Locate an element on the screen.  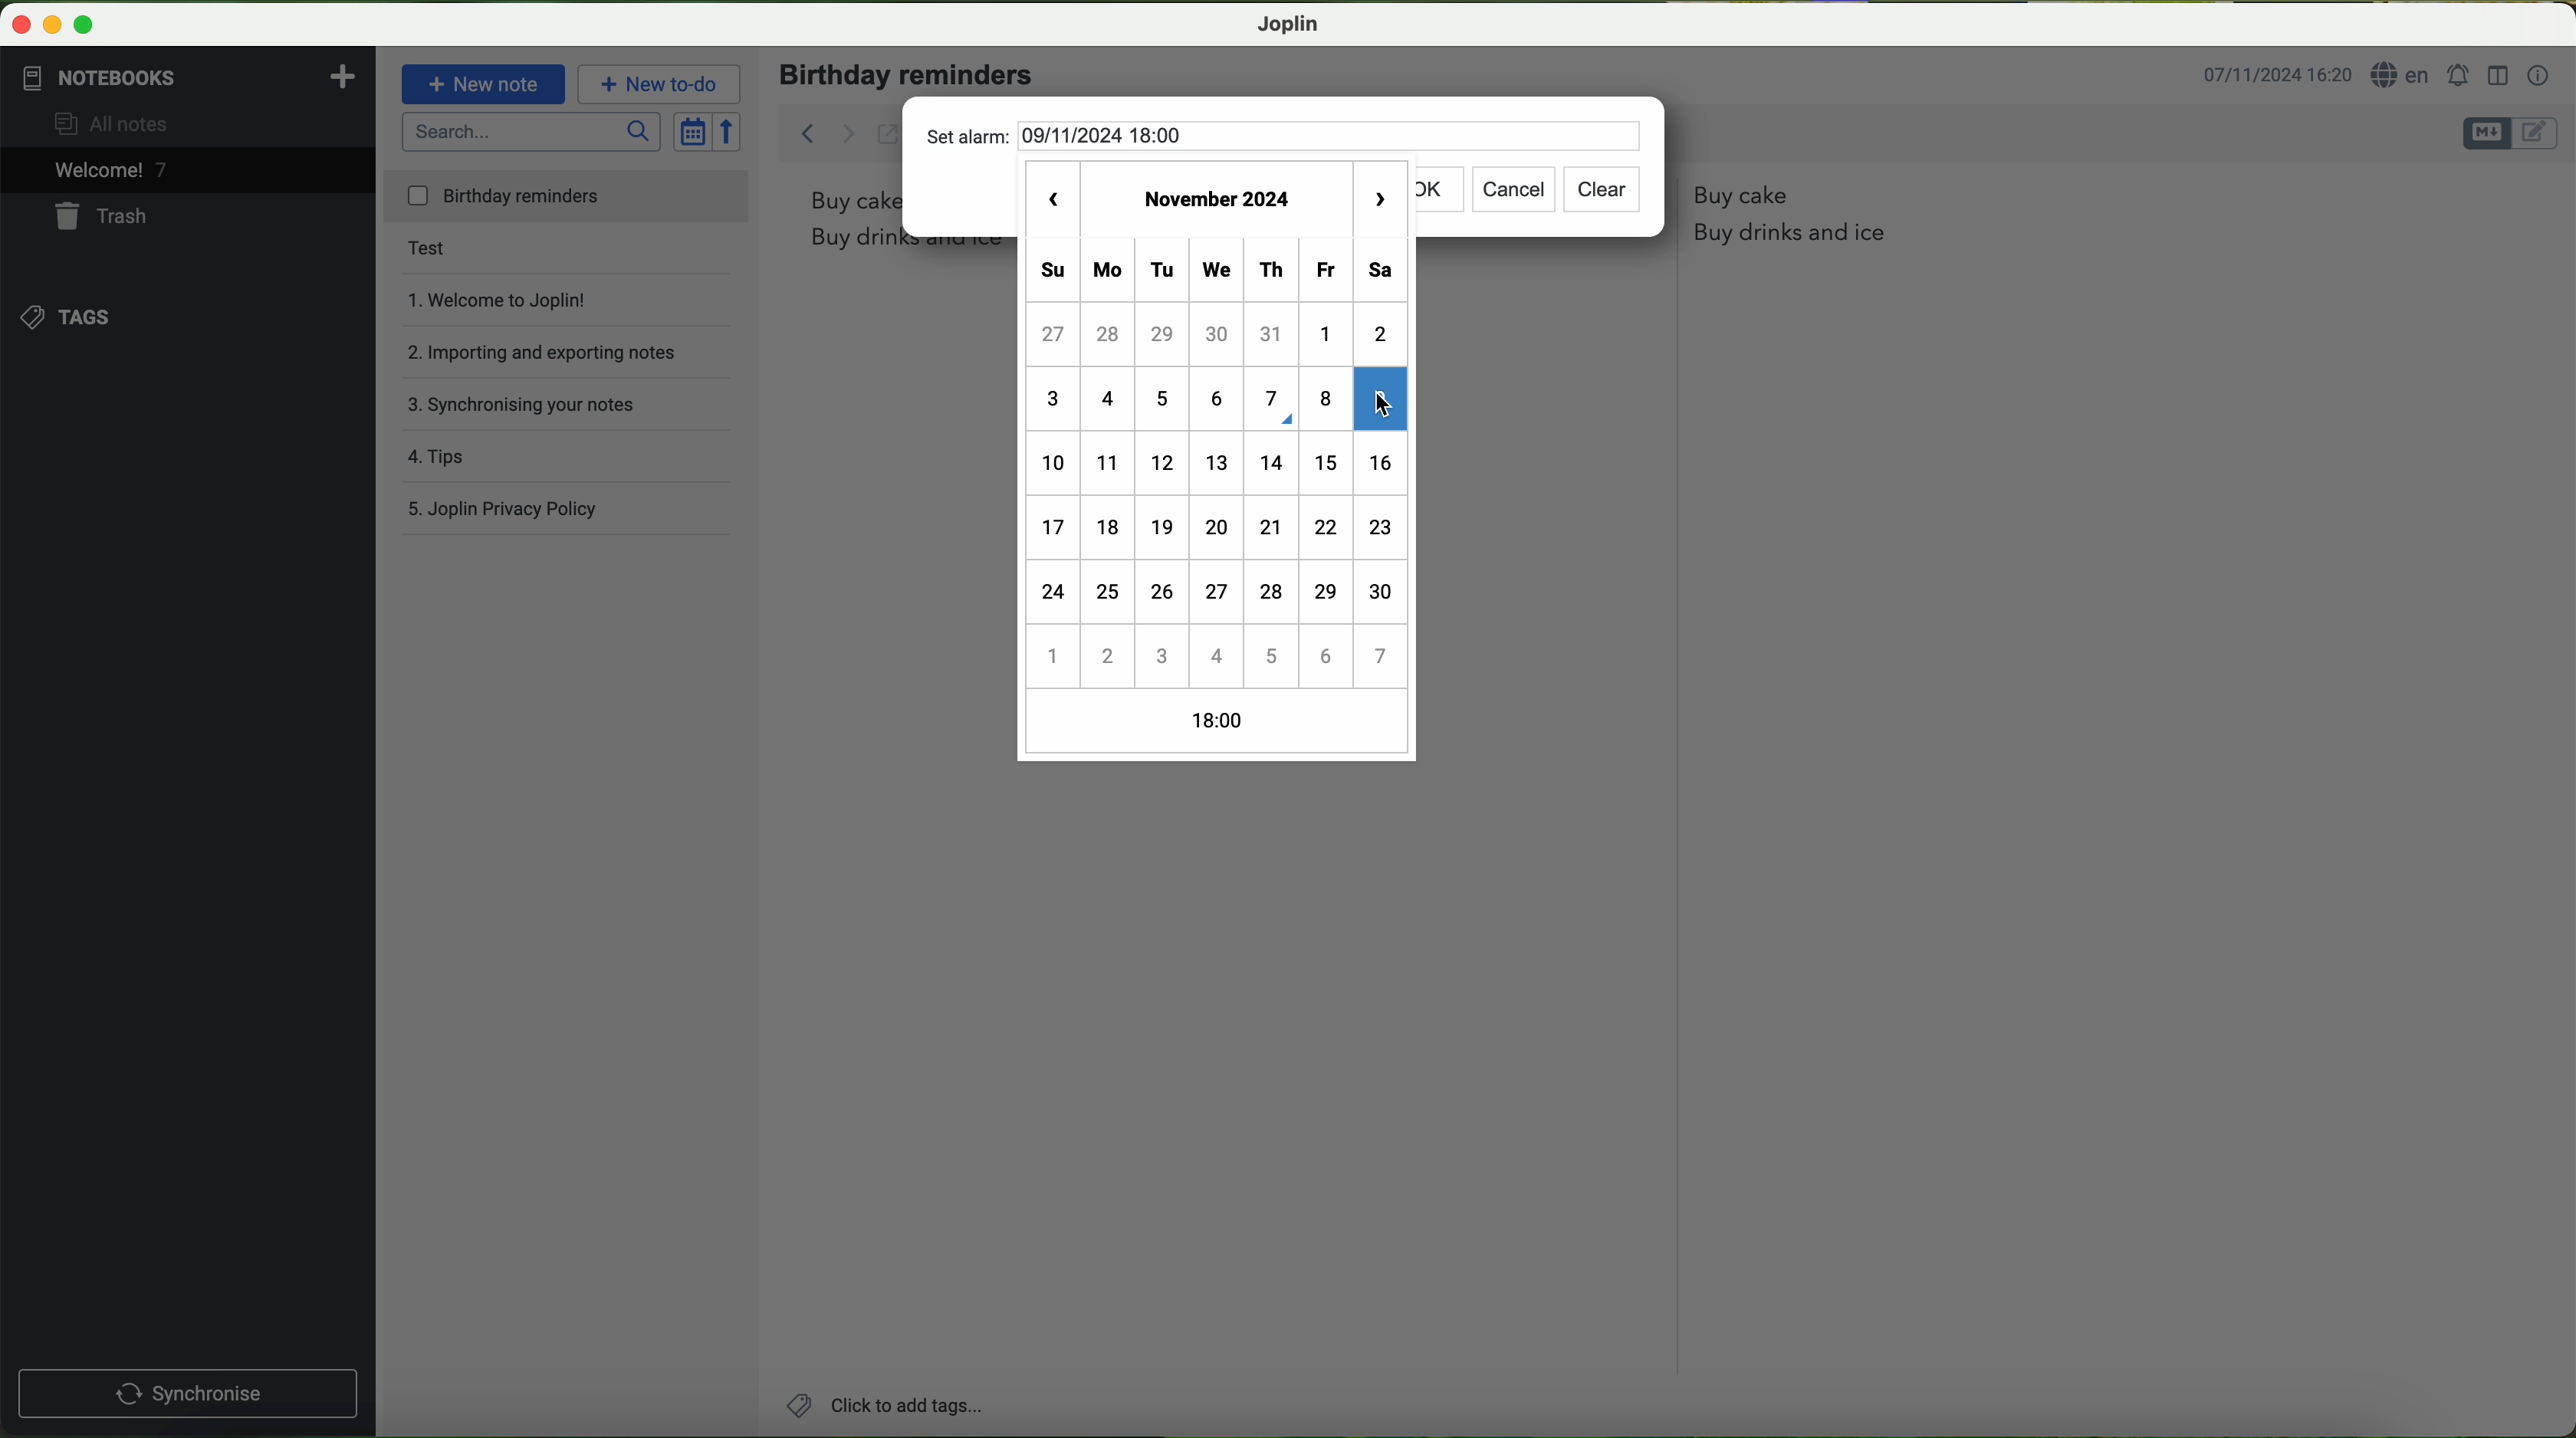
birthday reminders file is located at coordinates (568, 199).